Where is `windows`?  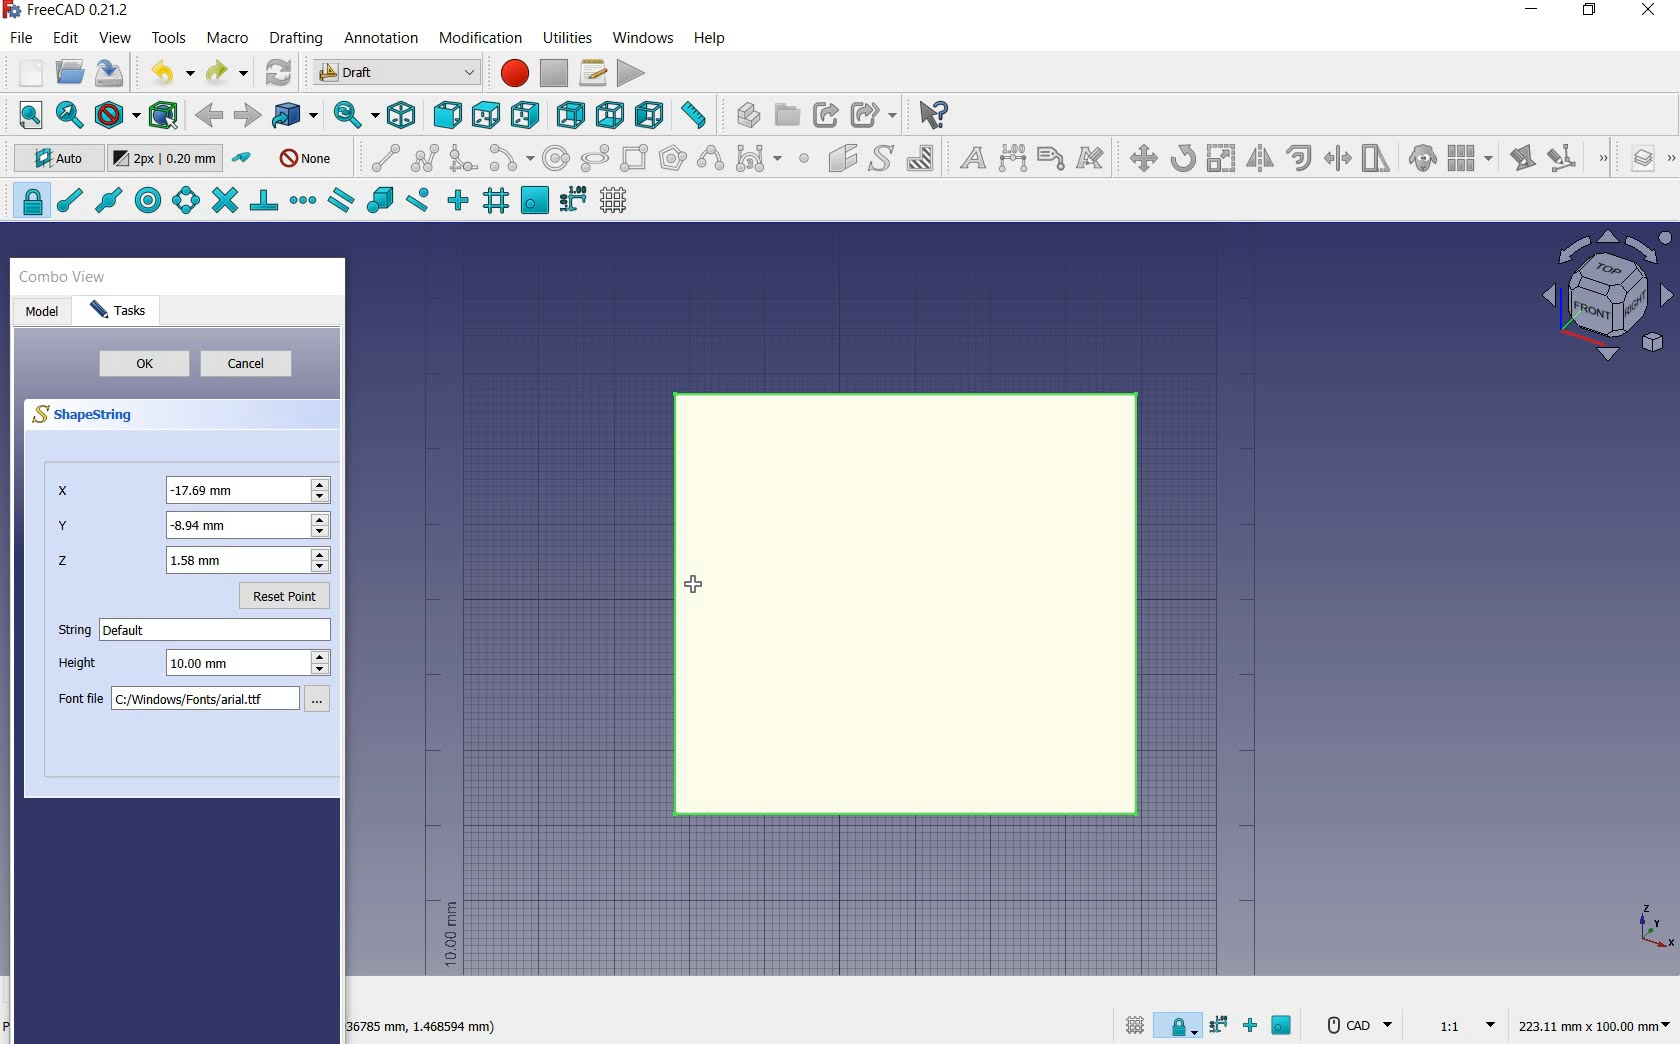 windows is located at coordinates (645, 37).